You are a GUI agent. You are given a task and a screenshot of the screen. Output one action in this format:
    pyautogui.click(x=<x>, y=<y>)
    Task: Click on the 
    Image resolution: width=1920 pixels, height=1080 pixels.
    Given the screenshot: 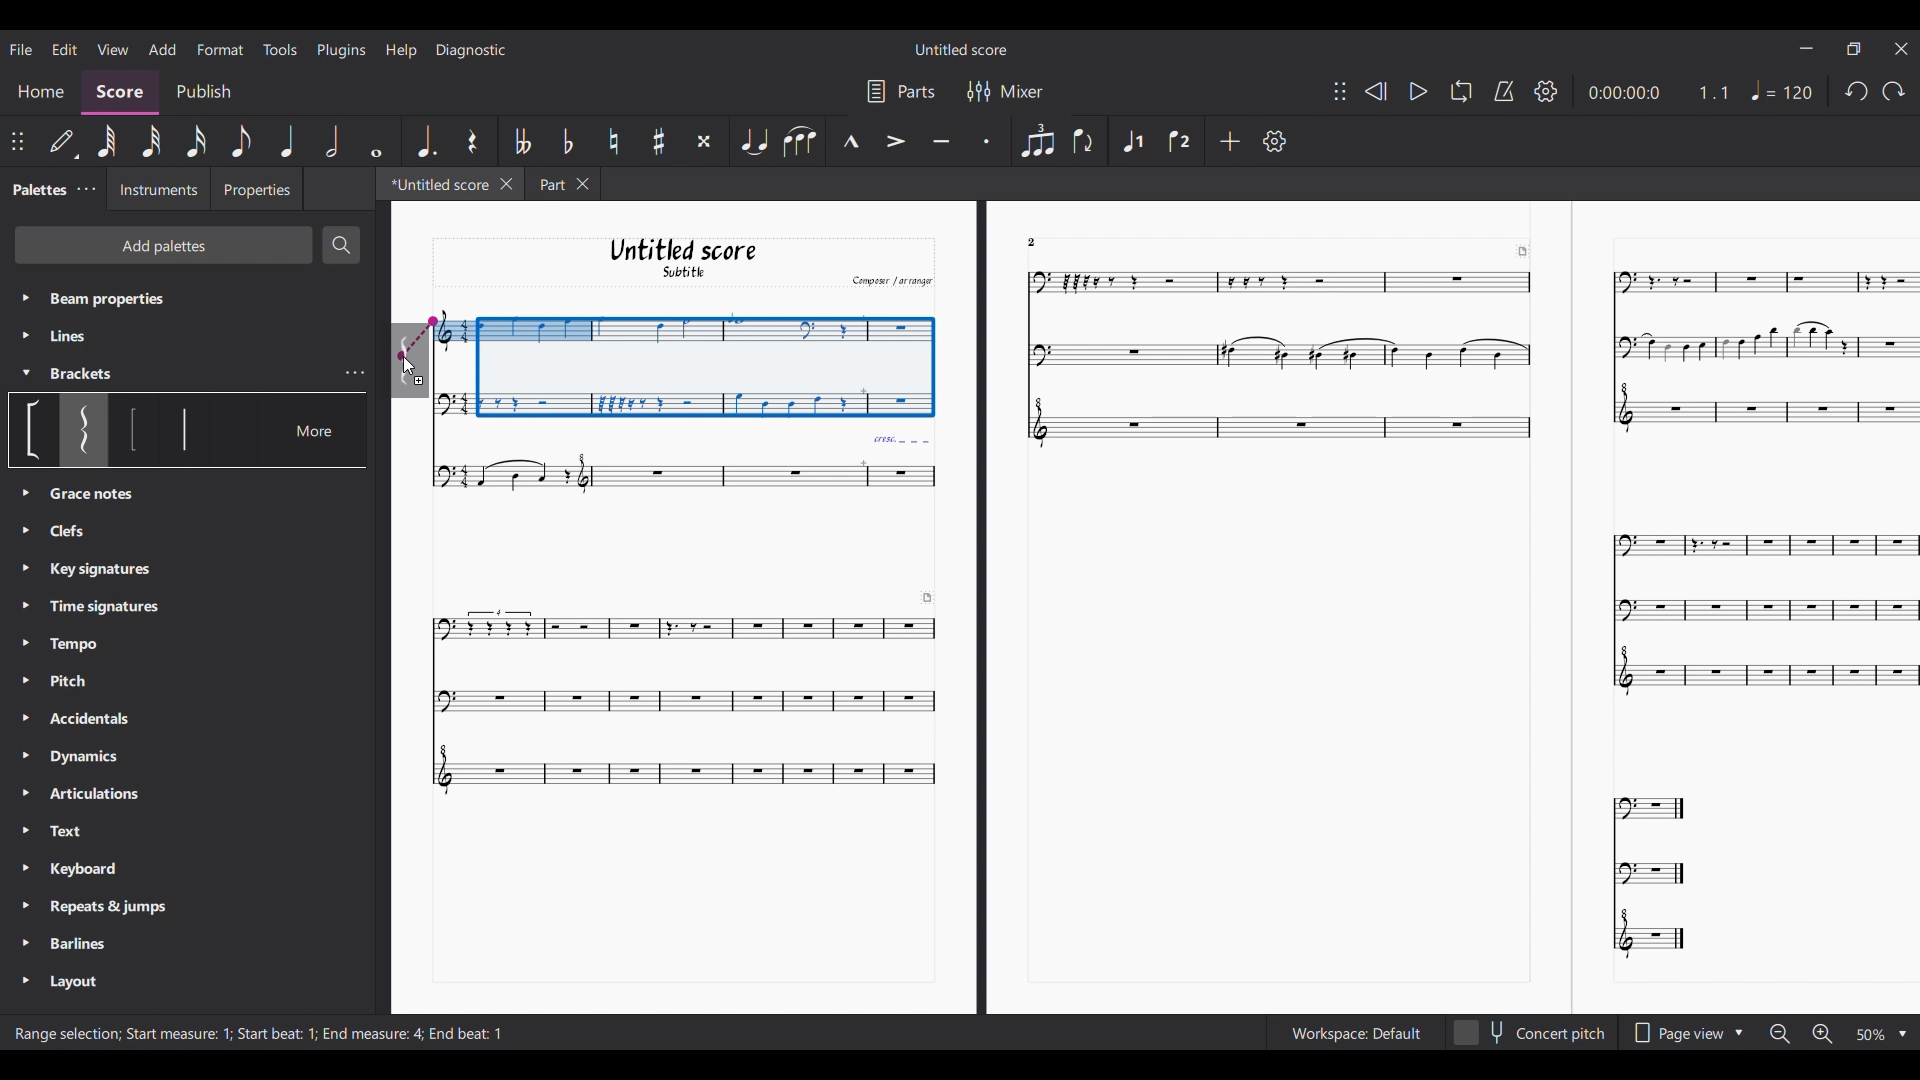 What is the action you would take?
    pyautogui.click(x=1649, y=808)
    